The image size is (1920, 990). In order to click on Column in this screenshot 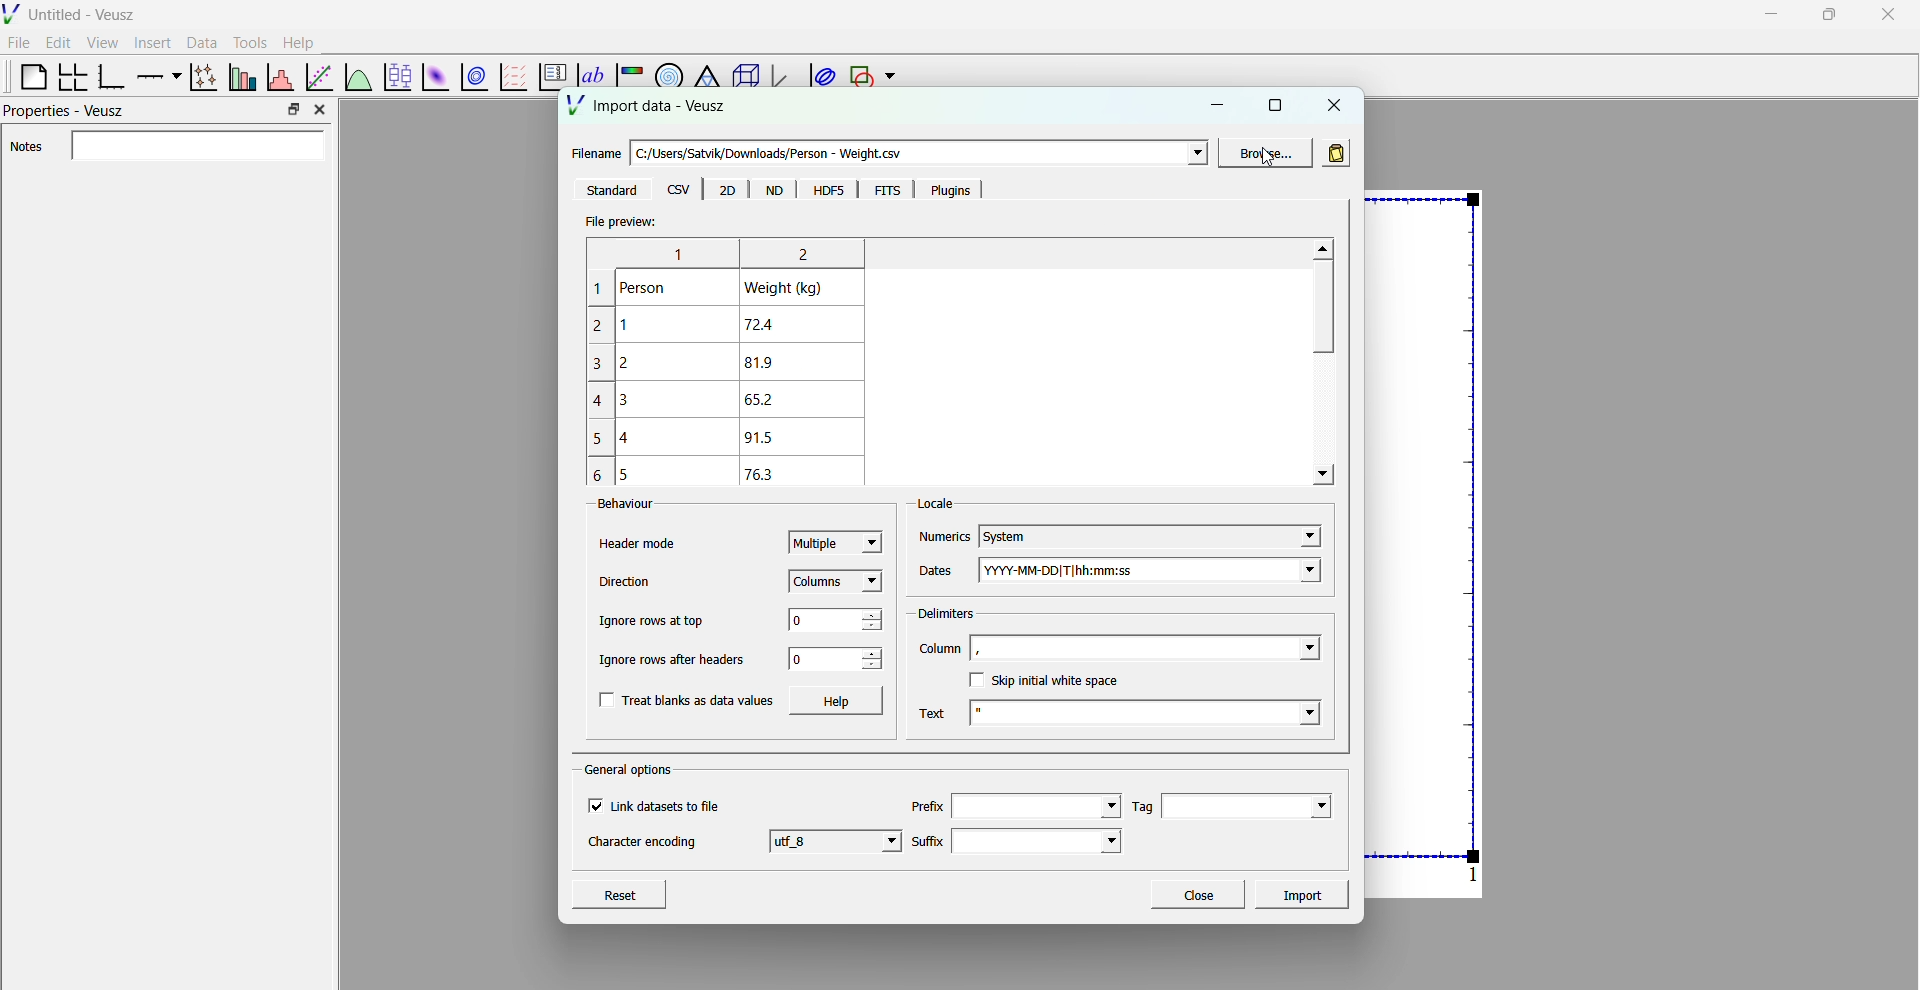, I will do `click(940, 650)`.